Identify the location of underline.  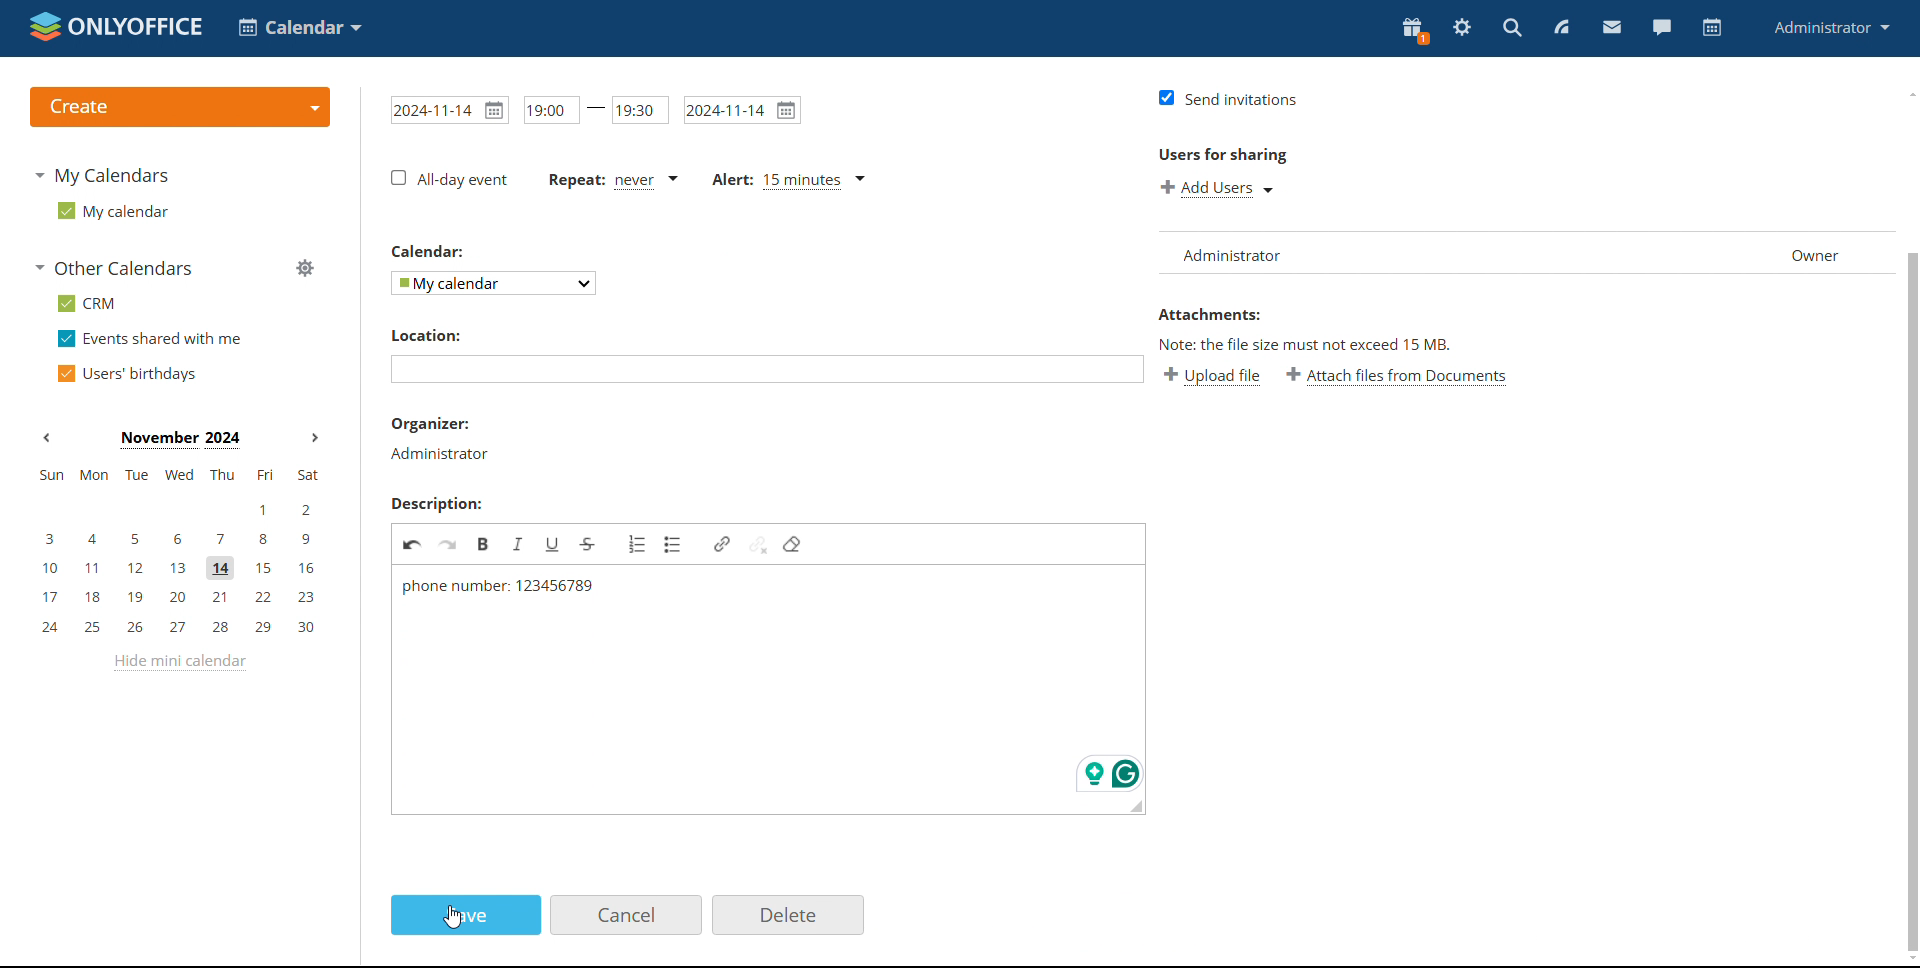
(551, 545).